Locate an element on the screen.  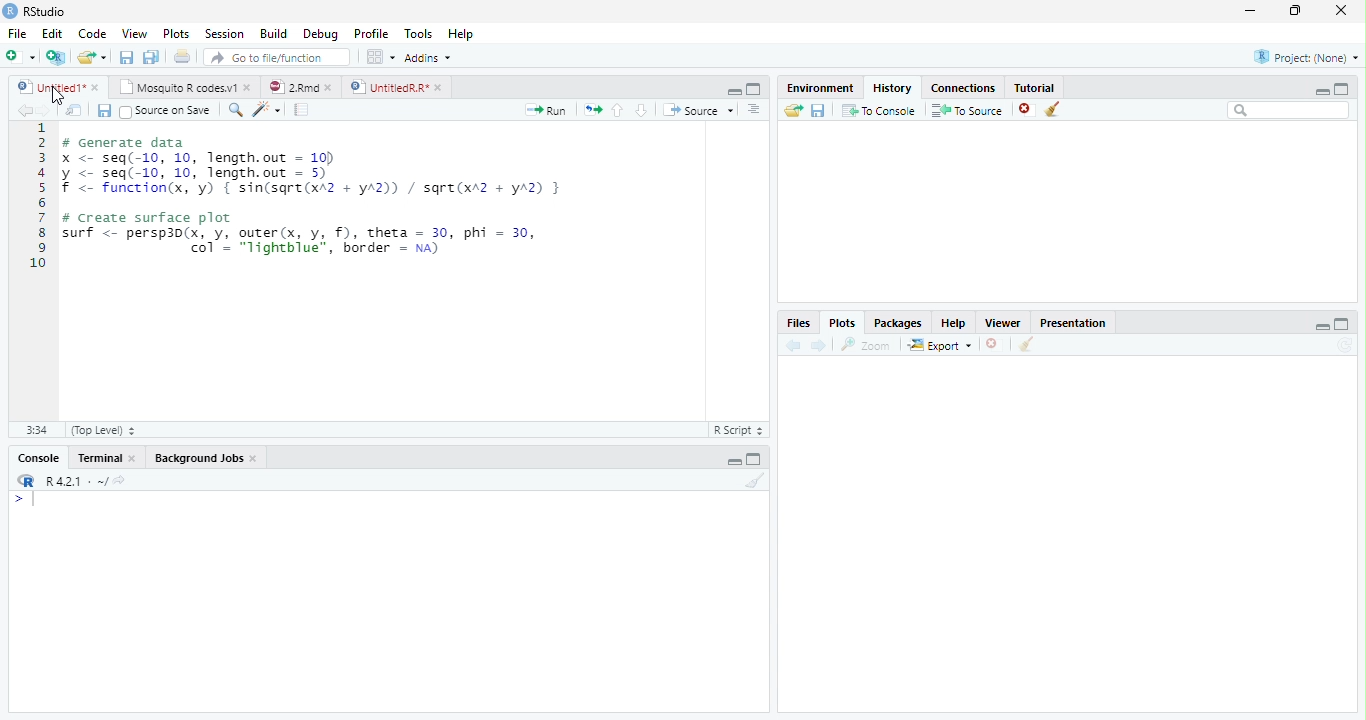
Source is located at coordinates (697, 109).